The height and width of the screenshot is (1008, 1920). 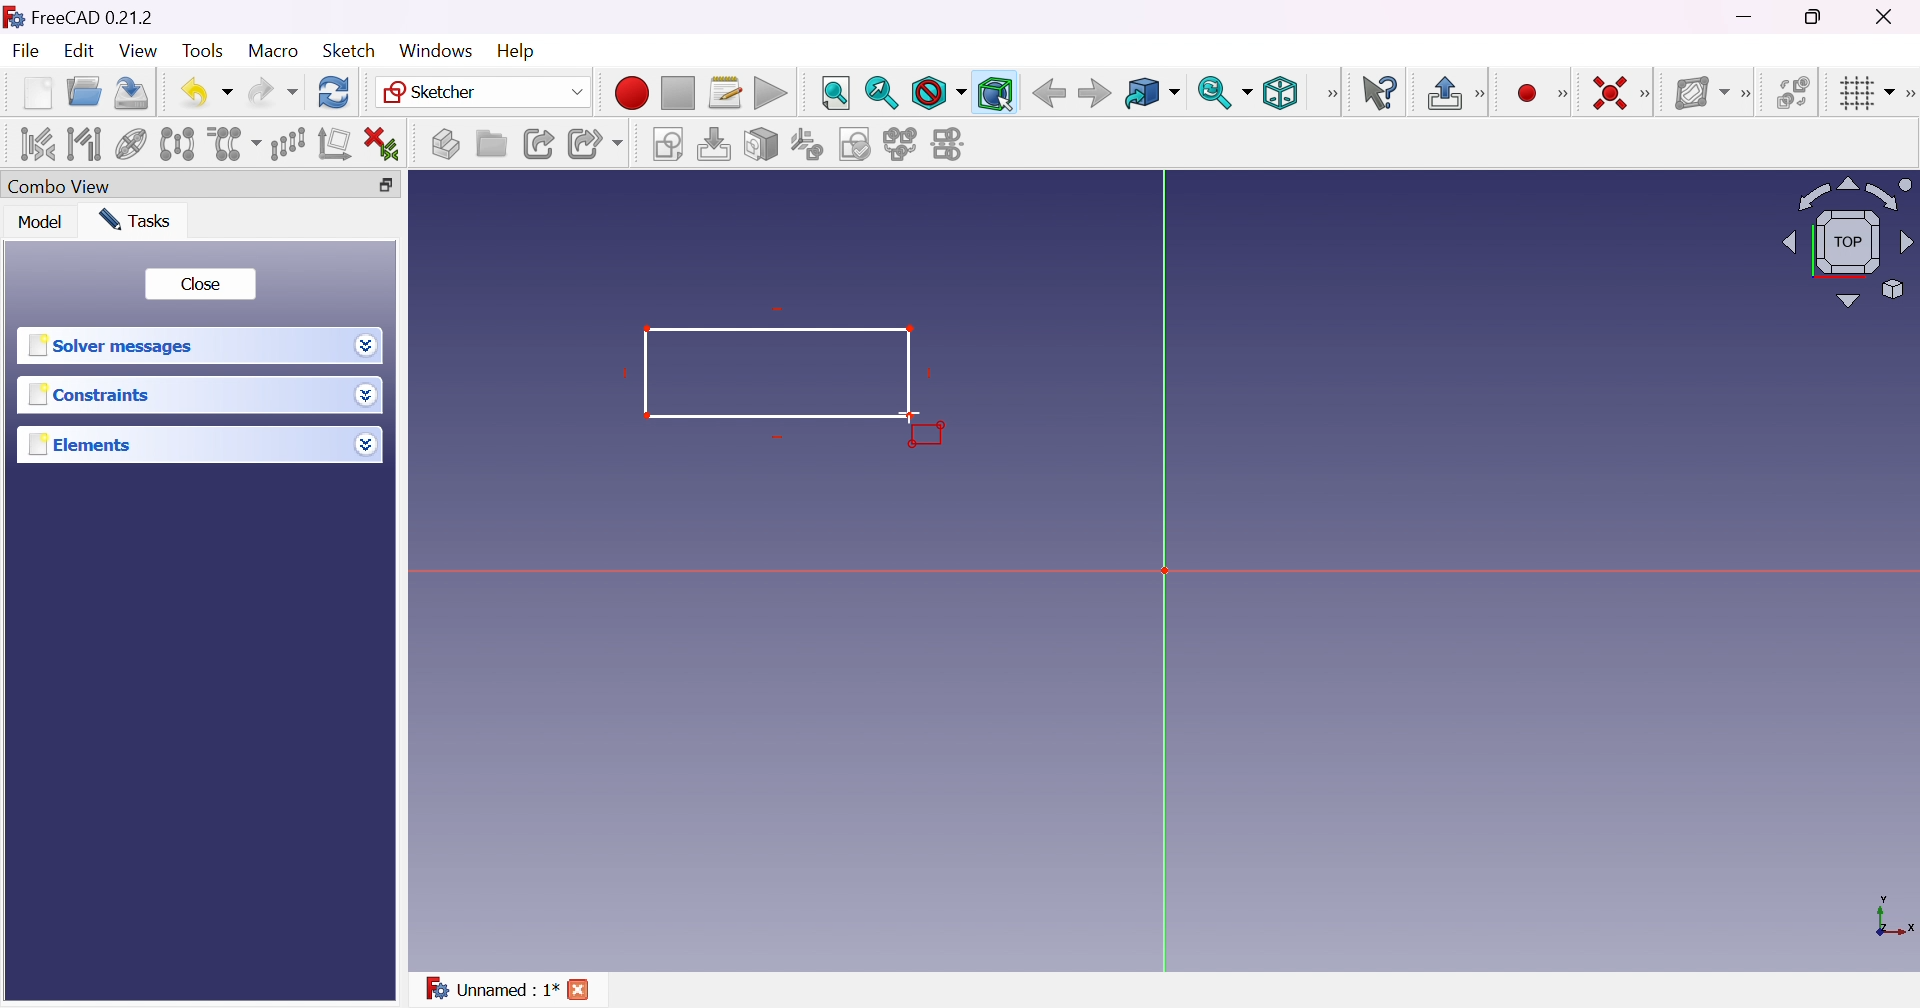 I want to click on icon, so click(x=13, y=17).